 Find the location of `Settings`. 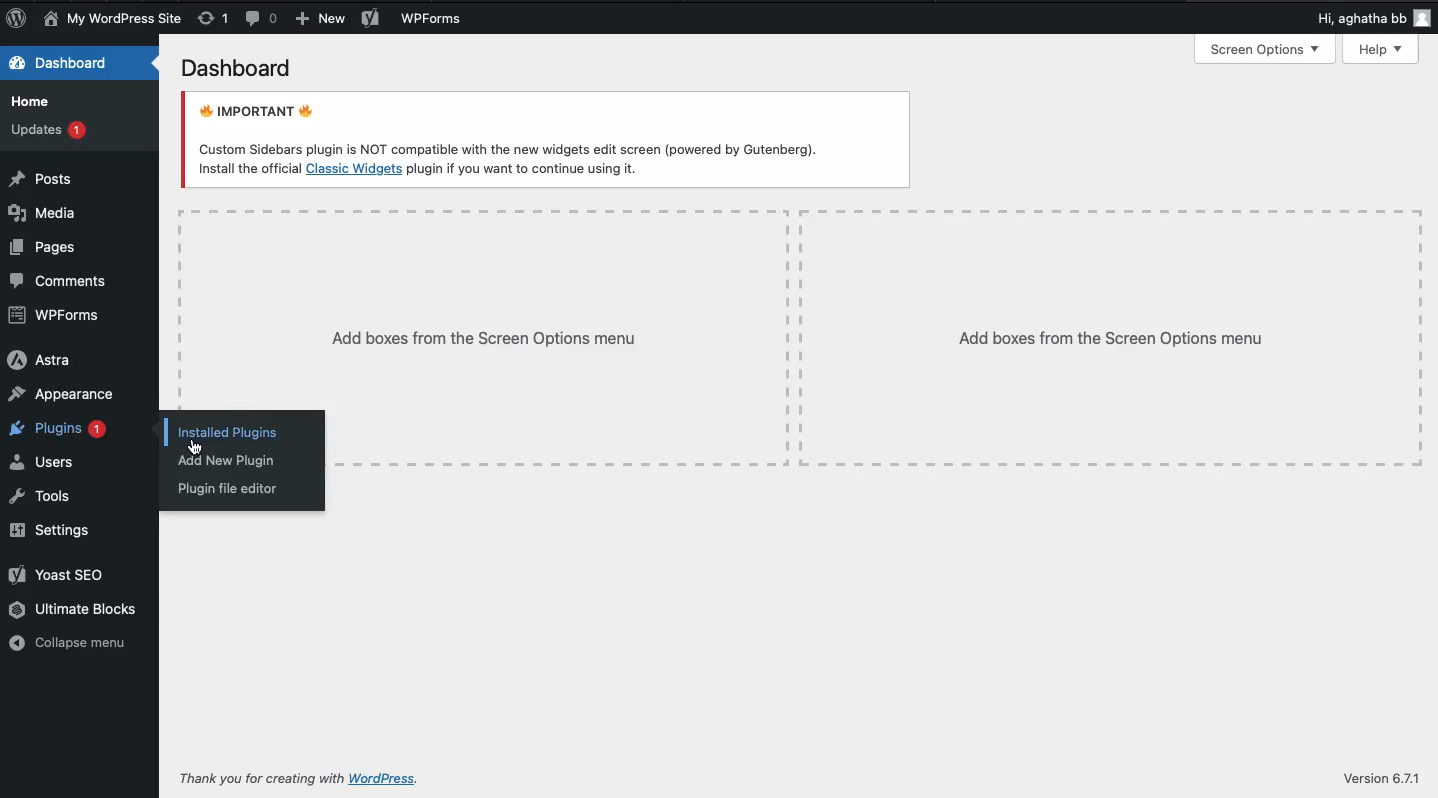

Settings is located at coordinates (53, 532).